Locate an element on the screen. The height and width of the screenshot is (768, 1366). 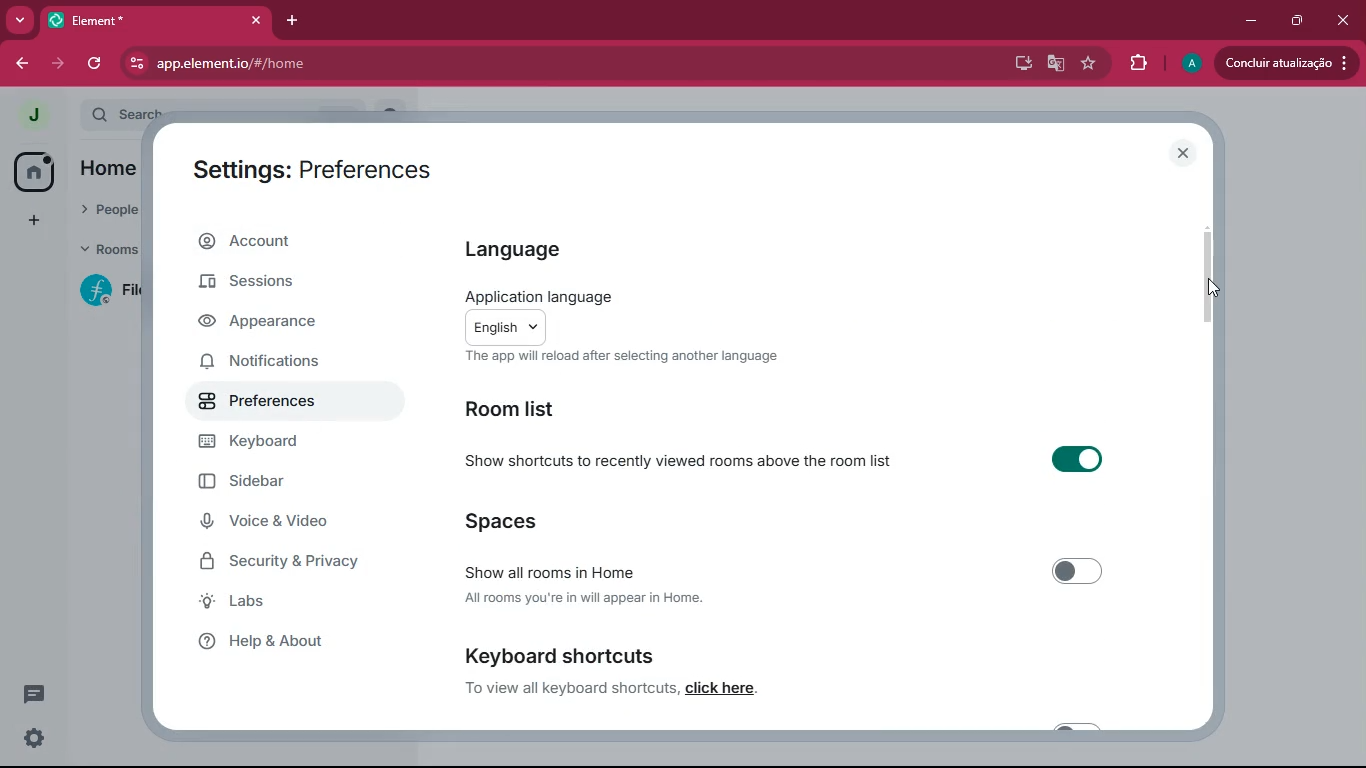
Toggle off is located at coordinates (1079, 573).